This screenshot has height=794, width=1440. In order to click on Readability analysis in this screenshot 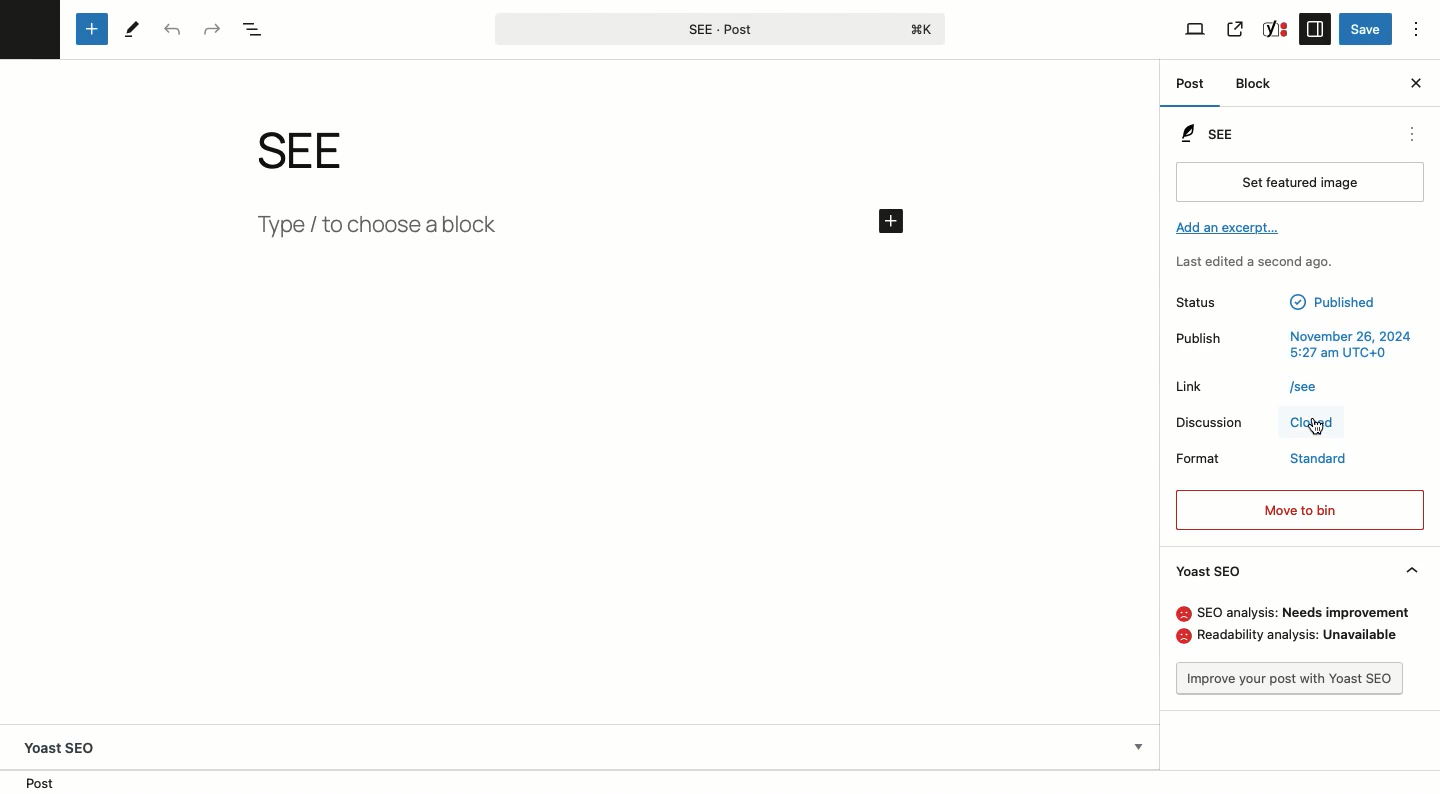, I will do `click(1294, 637)`.